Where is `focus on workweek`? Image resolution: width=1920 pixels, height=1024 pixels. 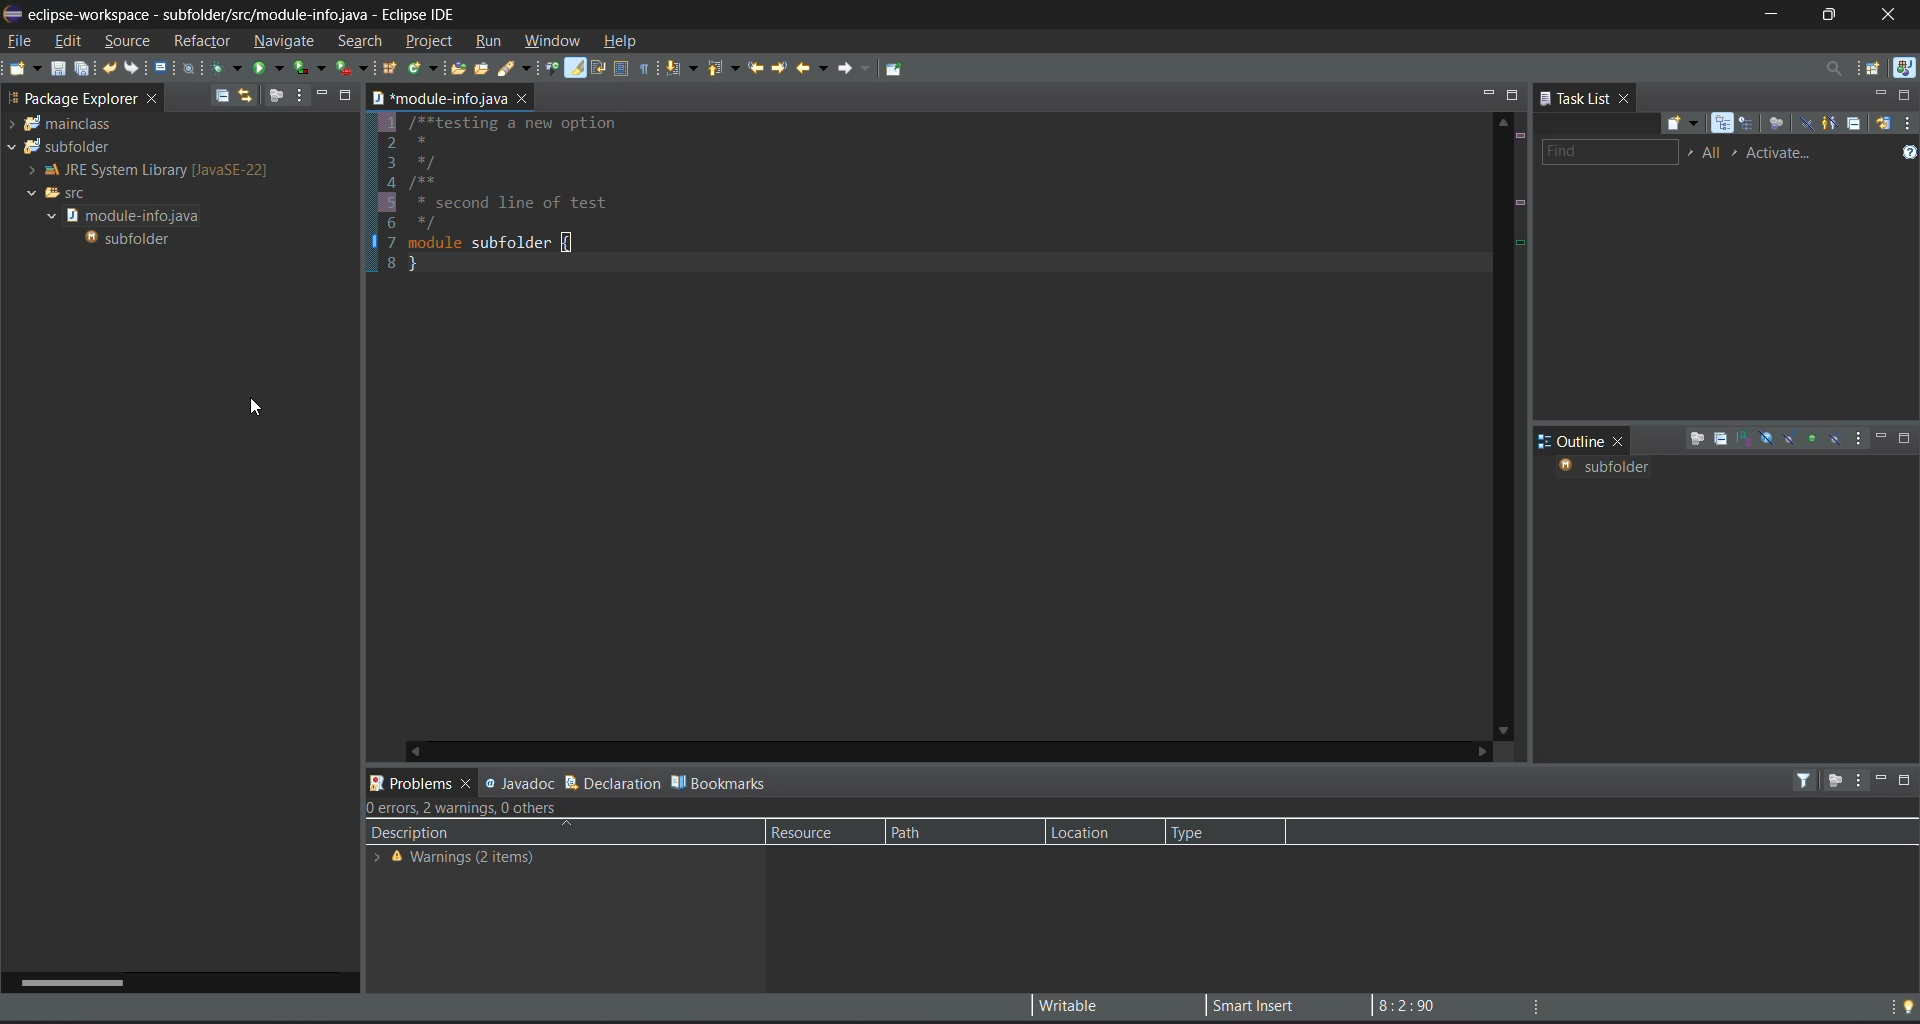 focus on workweek is located at coordinates (1779, 125).